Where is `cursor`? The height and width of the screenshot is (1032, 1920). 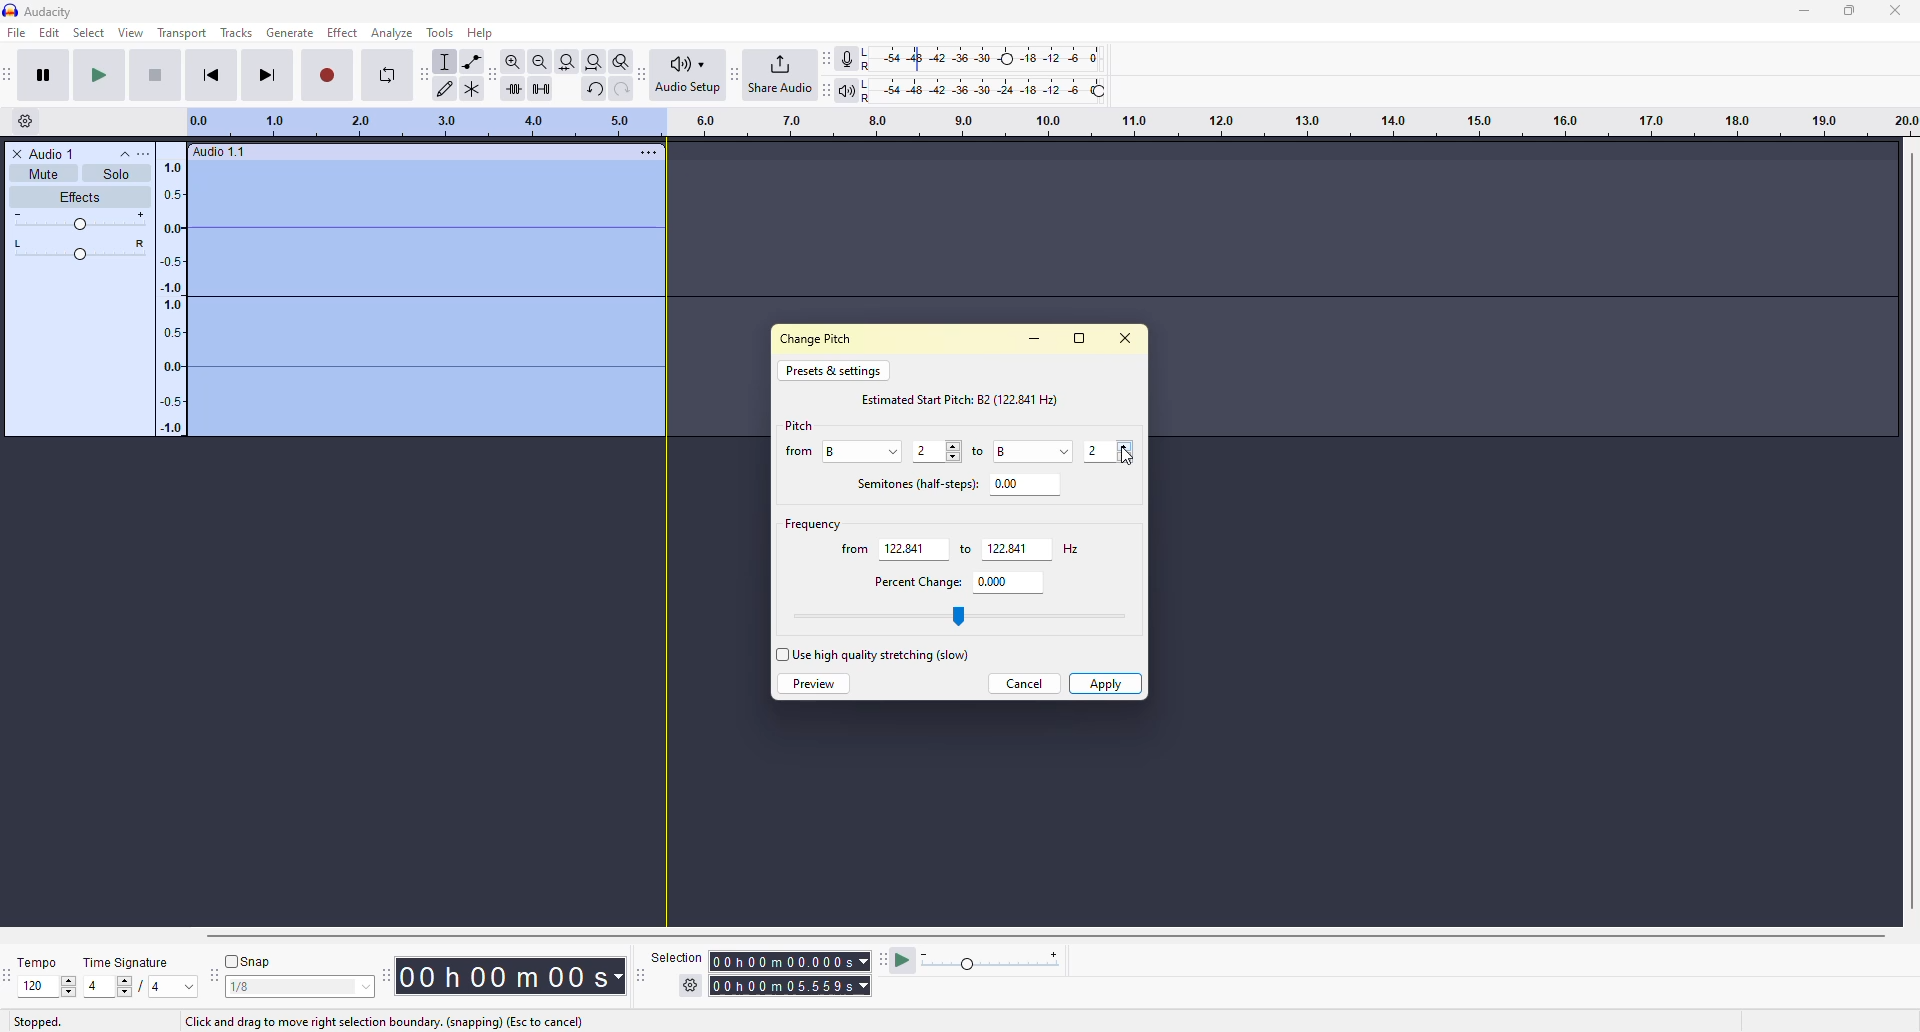 cursor is located at coordinates (1130, 465).